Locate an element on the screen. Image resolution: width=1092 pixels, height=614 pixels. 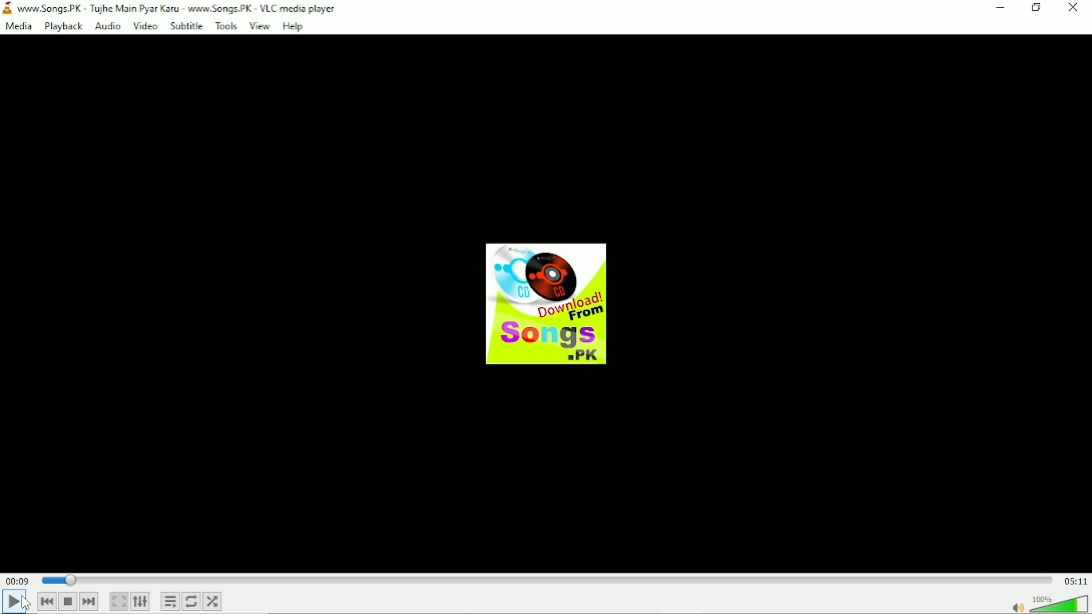
Audio track is located at coordinates (548, 302).